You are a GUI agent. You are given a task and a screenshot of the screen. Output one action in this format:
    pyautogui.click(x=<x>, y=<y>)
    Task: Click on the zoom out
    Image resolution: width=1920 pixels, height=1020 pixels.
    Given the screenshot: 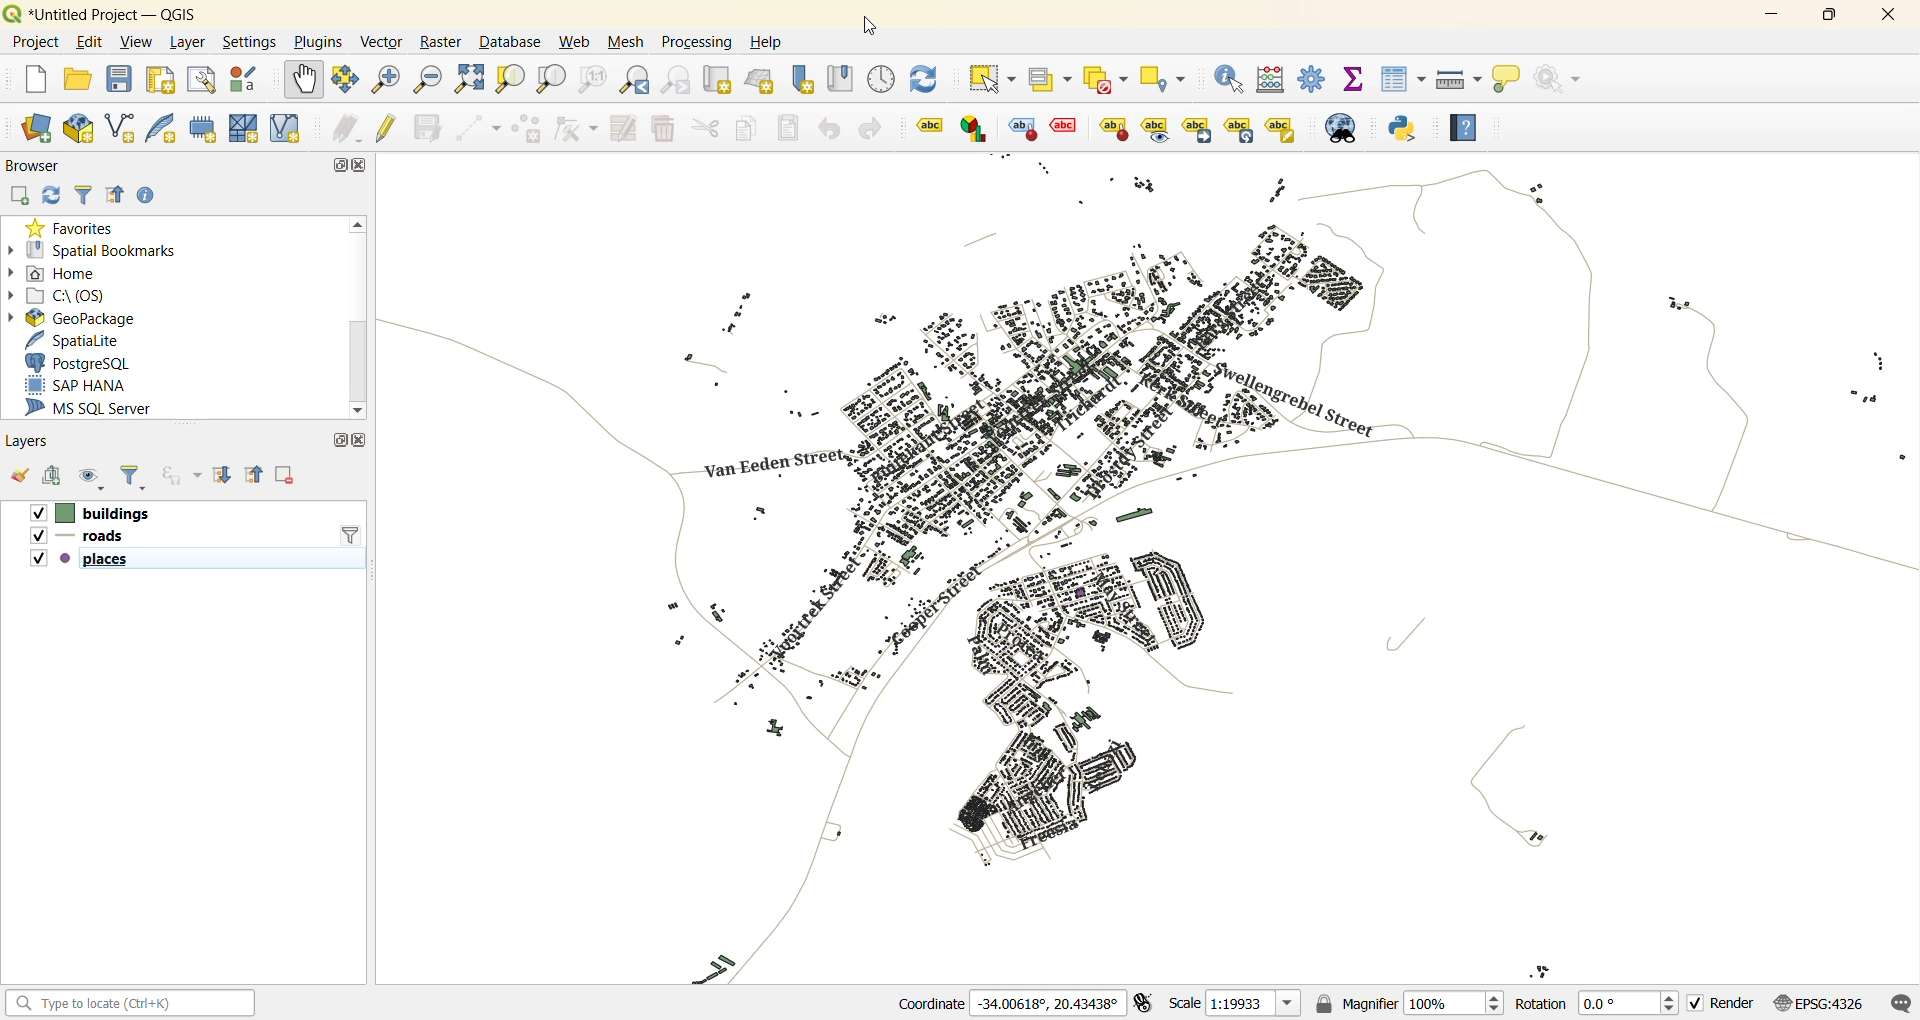 What is the action you would take?
    pyautogui.click(x=428, y=81)
    